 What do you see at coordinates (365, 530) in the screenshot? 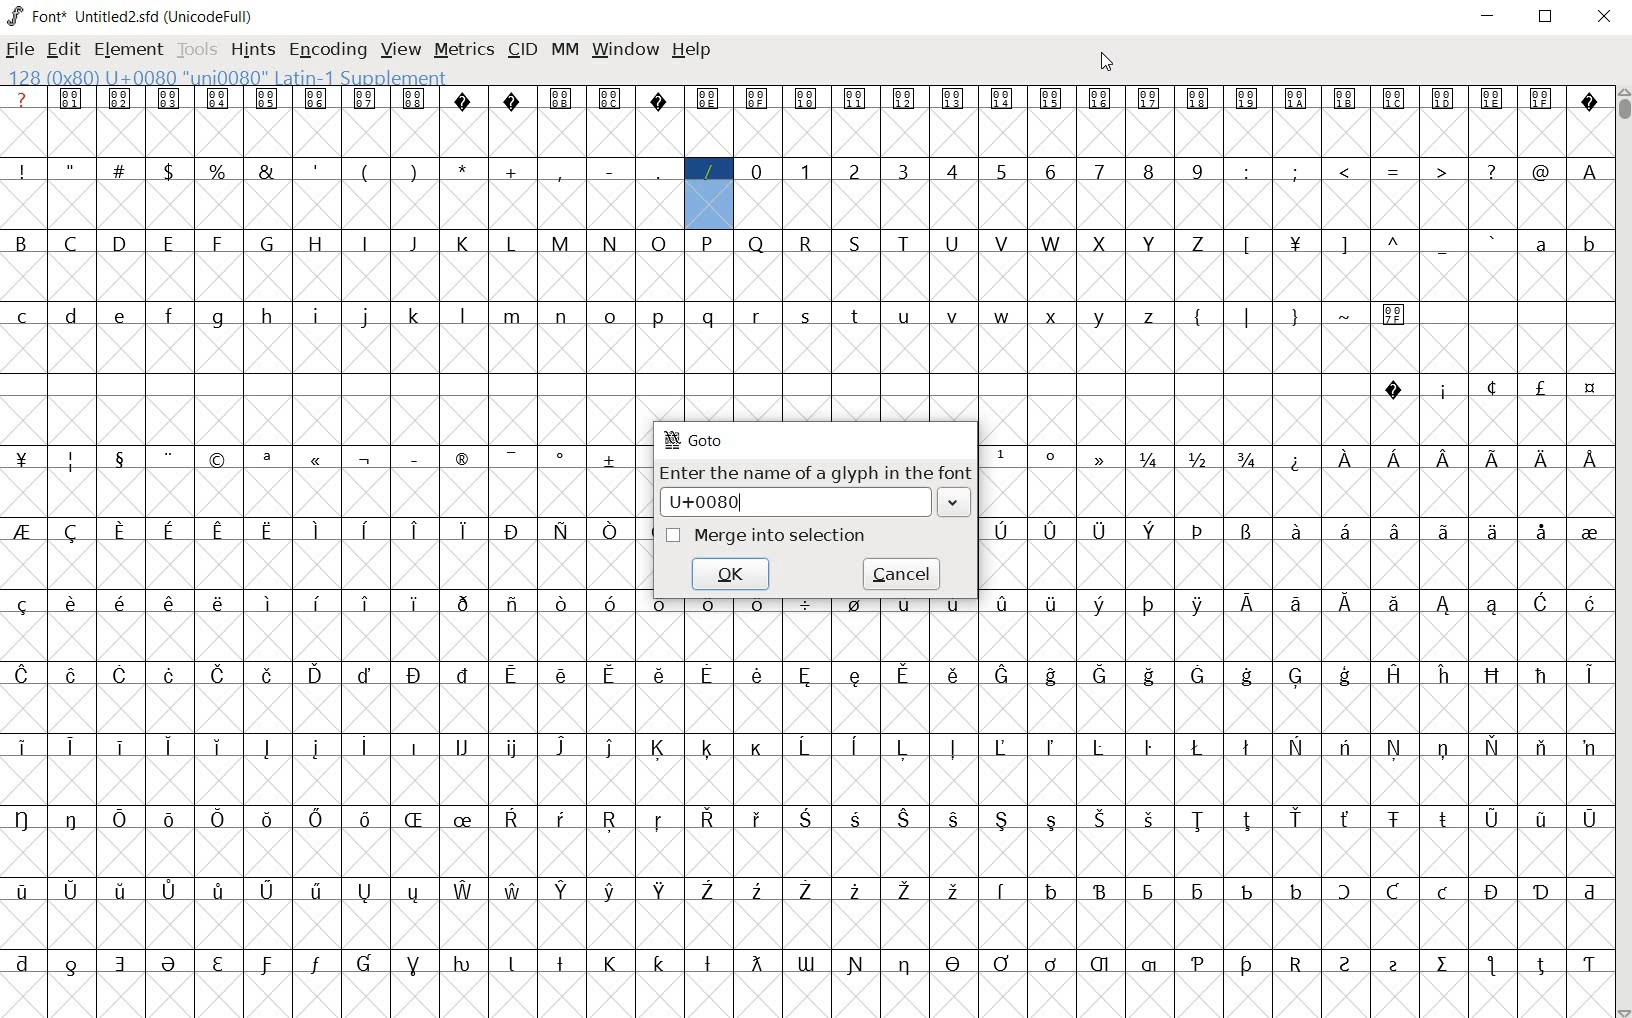
I see `glyph` at bounding box center [365, 530].